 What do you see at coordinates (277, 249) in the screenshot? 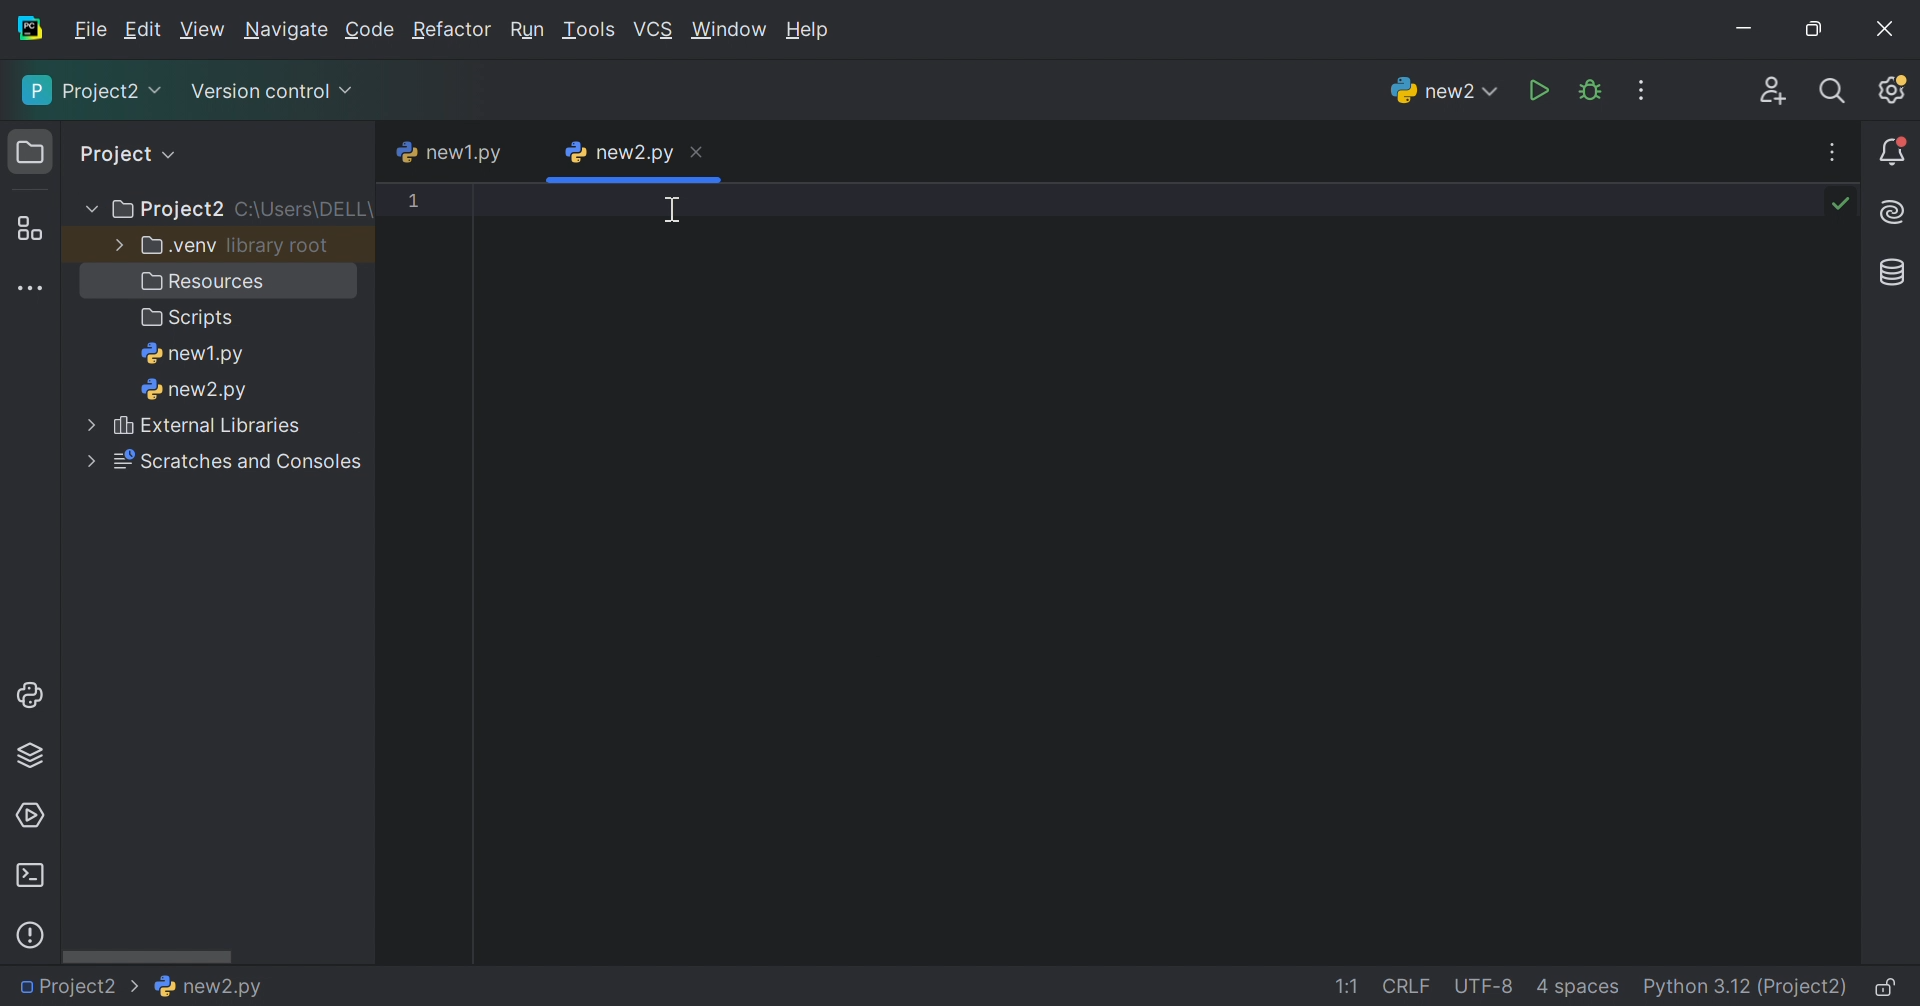
I see `library.root` at bounding box center [277, 249].